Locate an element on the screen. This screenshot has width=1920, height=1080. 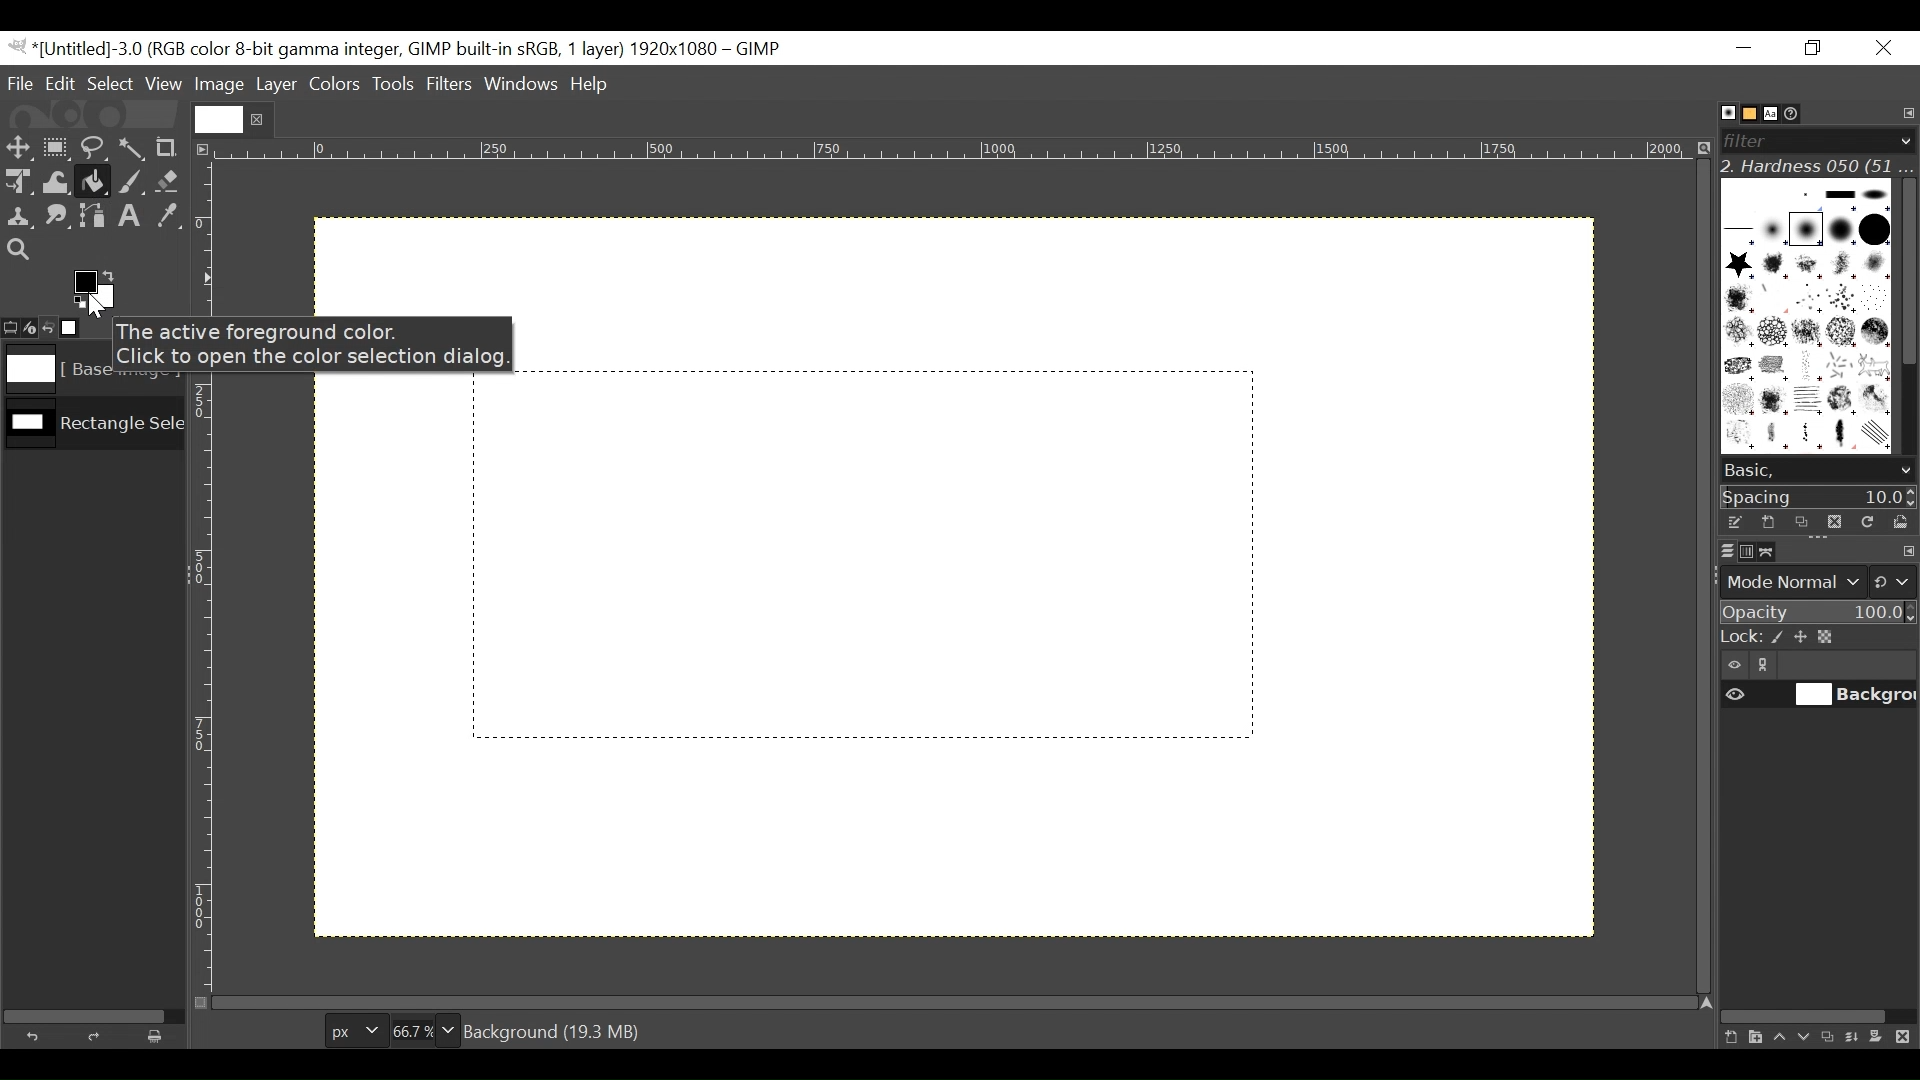
Brushes is located at coordinates (1718, 113).